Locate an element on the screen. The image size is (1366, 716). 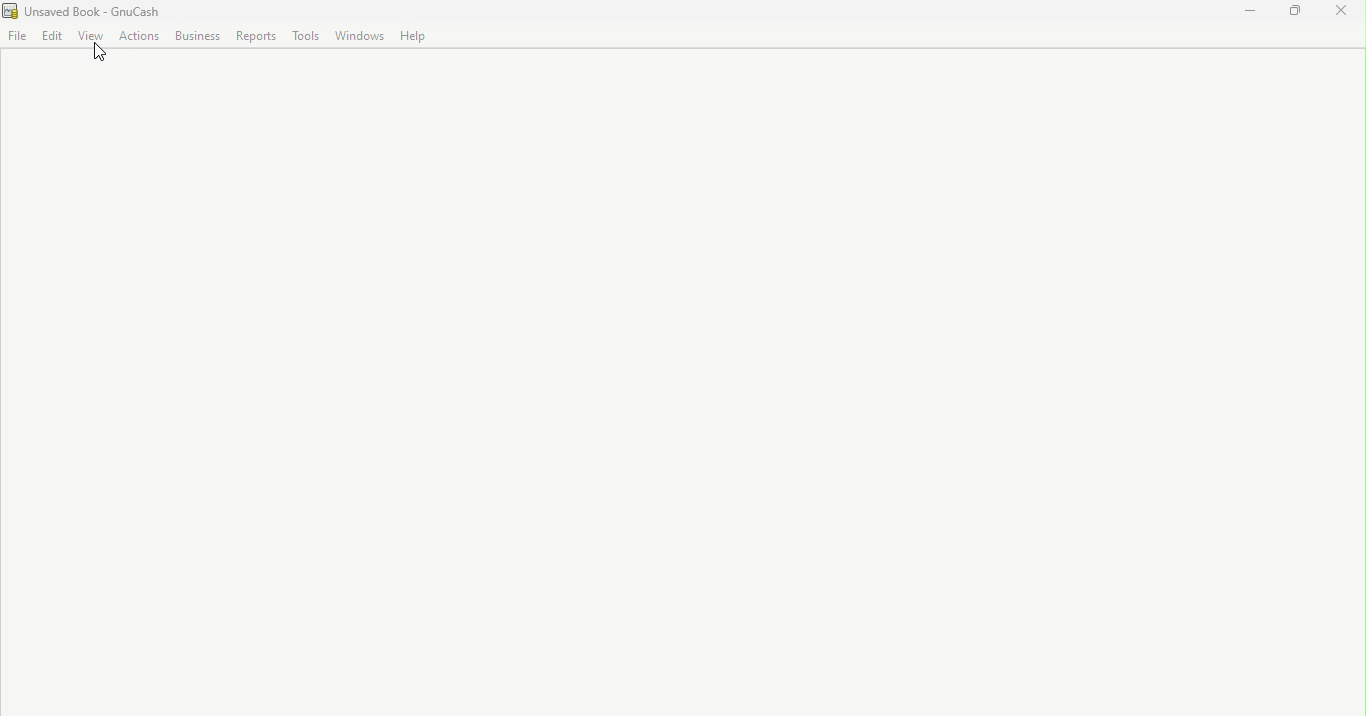
View is located at coordinates (93, 36).